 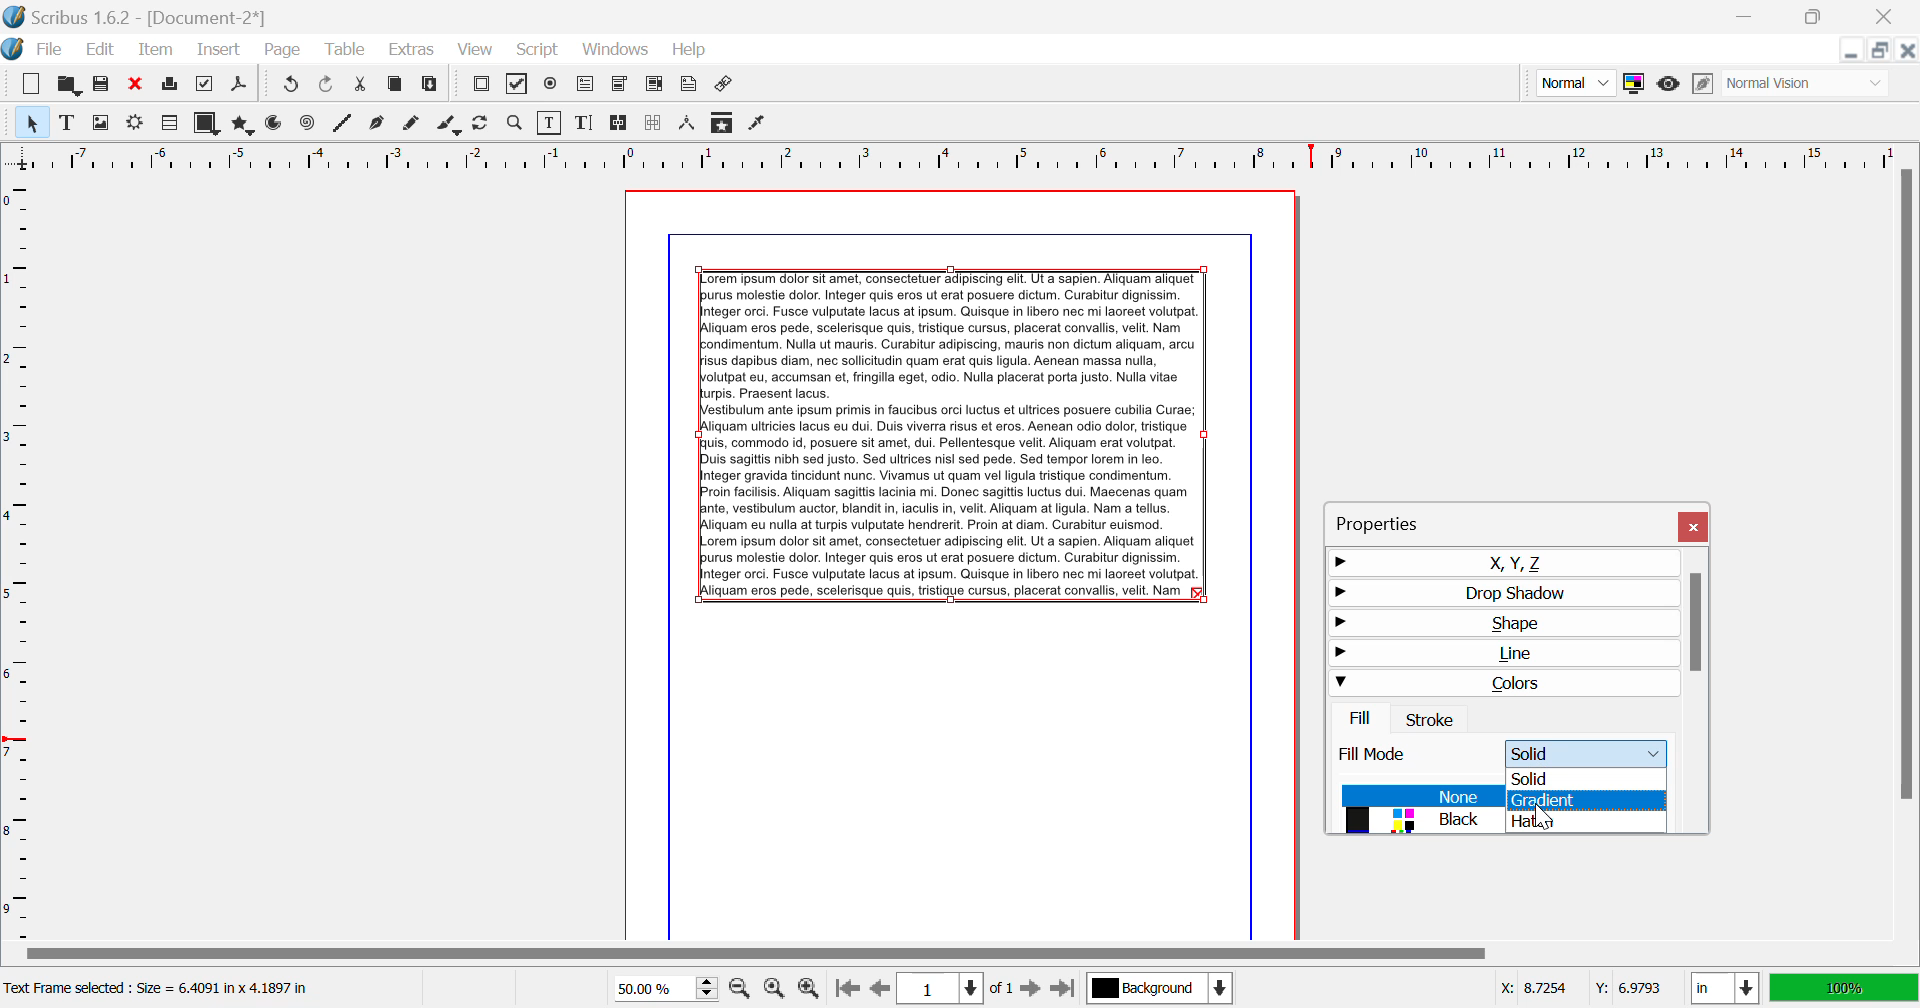 What do you see at coordinates (432, 87) in the screenshot?
I see `Paste` at bounding box center [432, 87].